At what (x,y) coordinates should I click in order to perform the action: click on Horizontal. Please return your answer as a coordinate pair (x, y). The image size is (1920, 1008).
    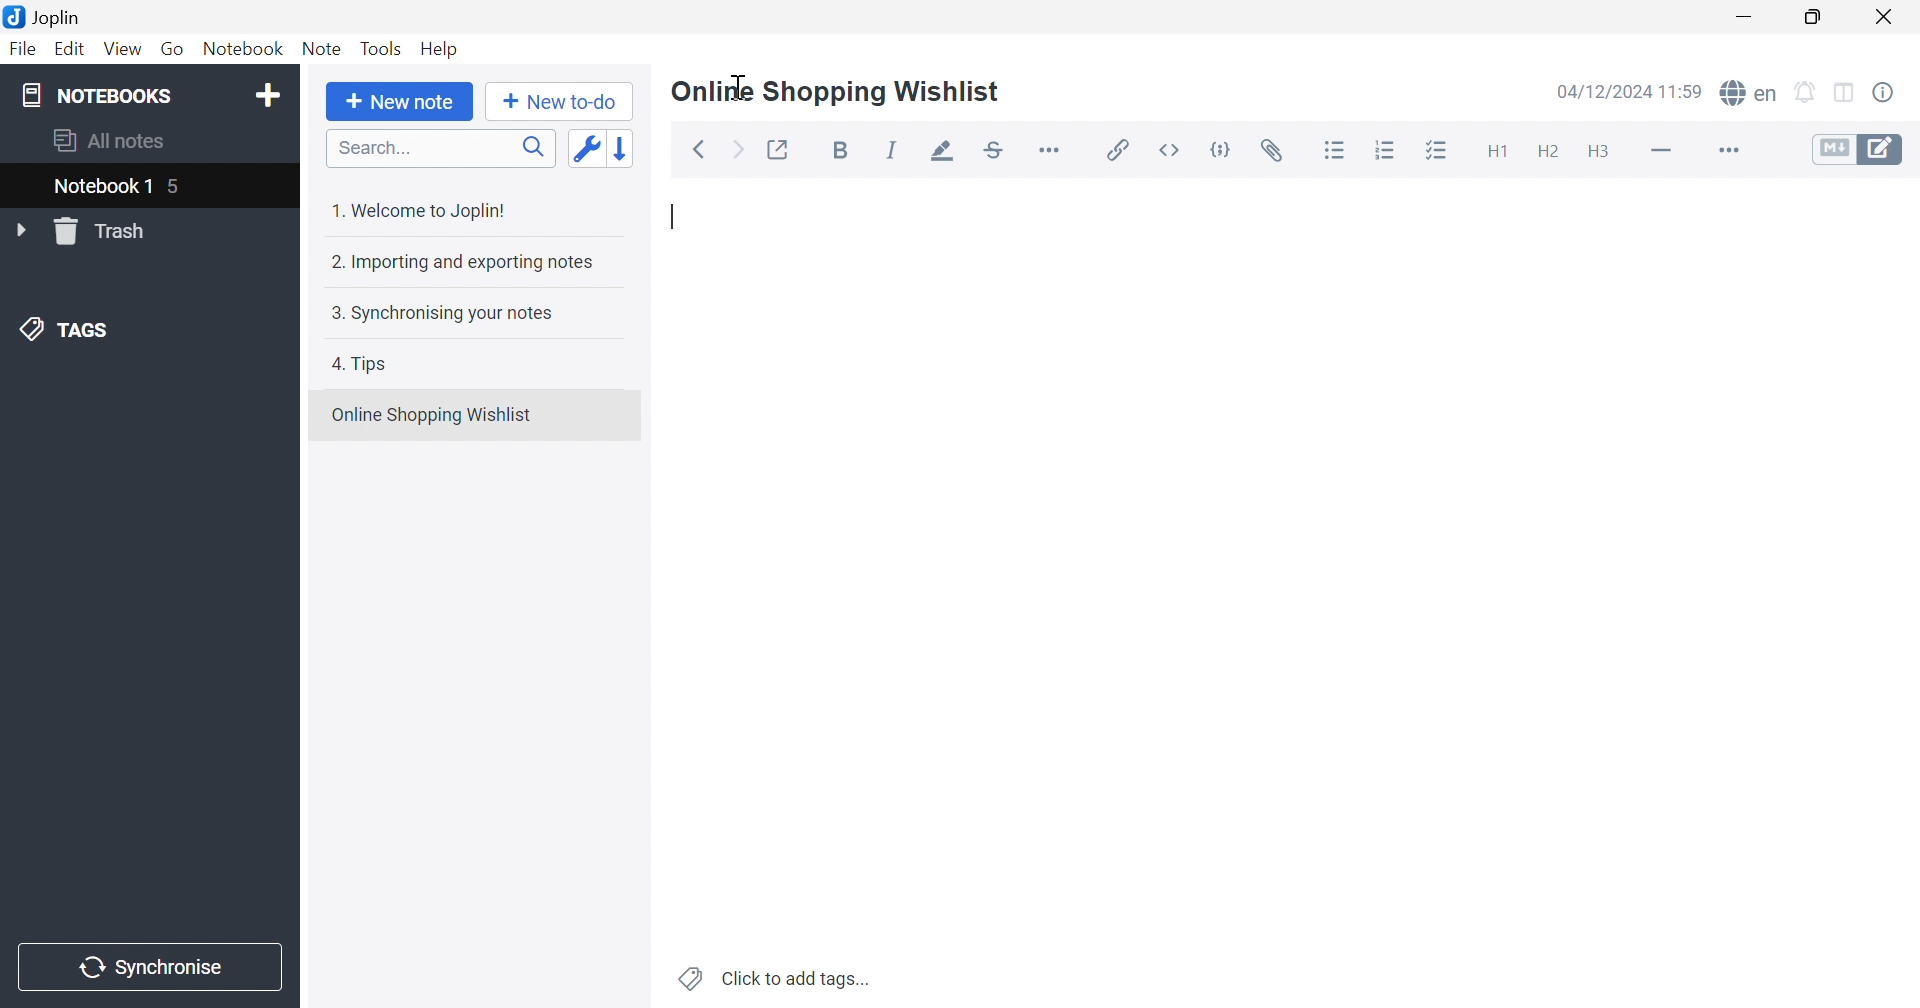
    Looking at the image, I should click on (1053, 153).